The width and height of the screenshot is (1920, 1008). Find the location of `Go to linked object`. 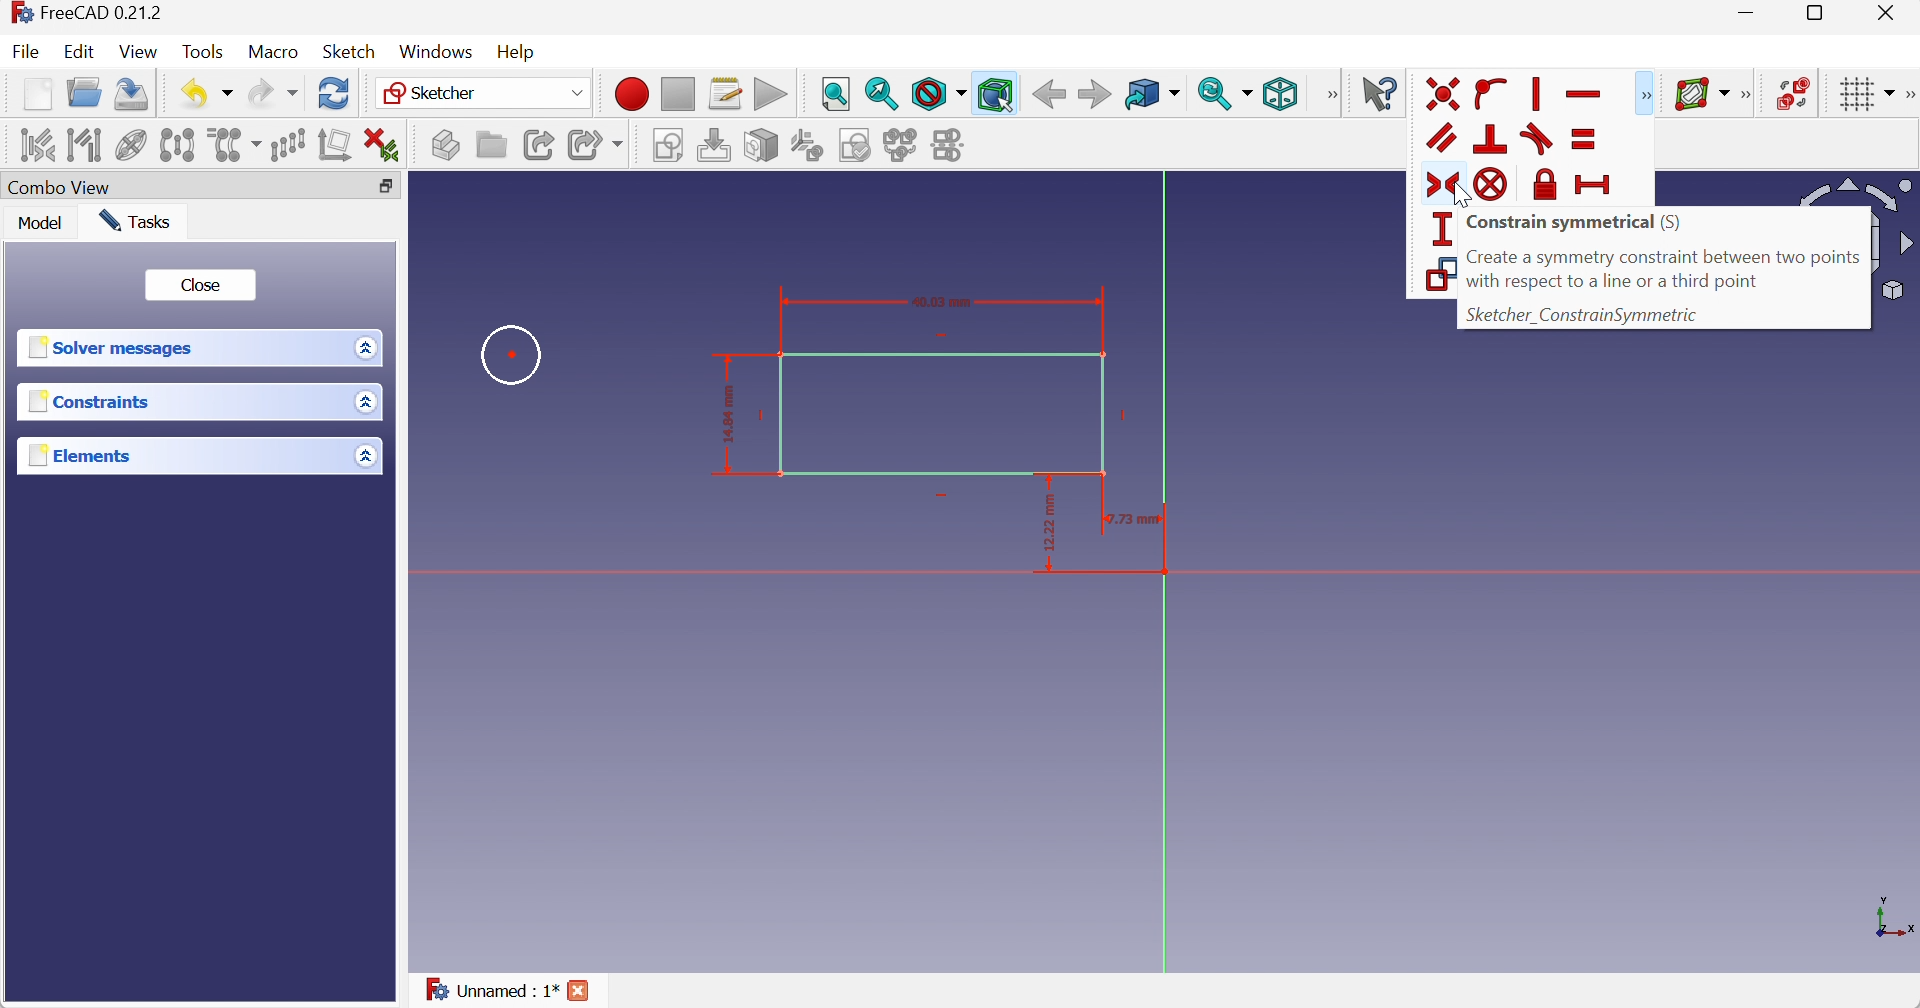

Go to linked object is located at coordinates (1152, 95).